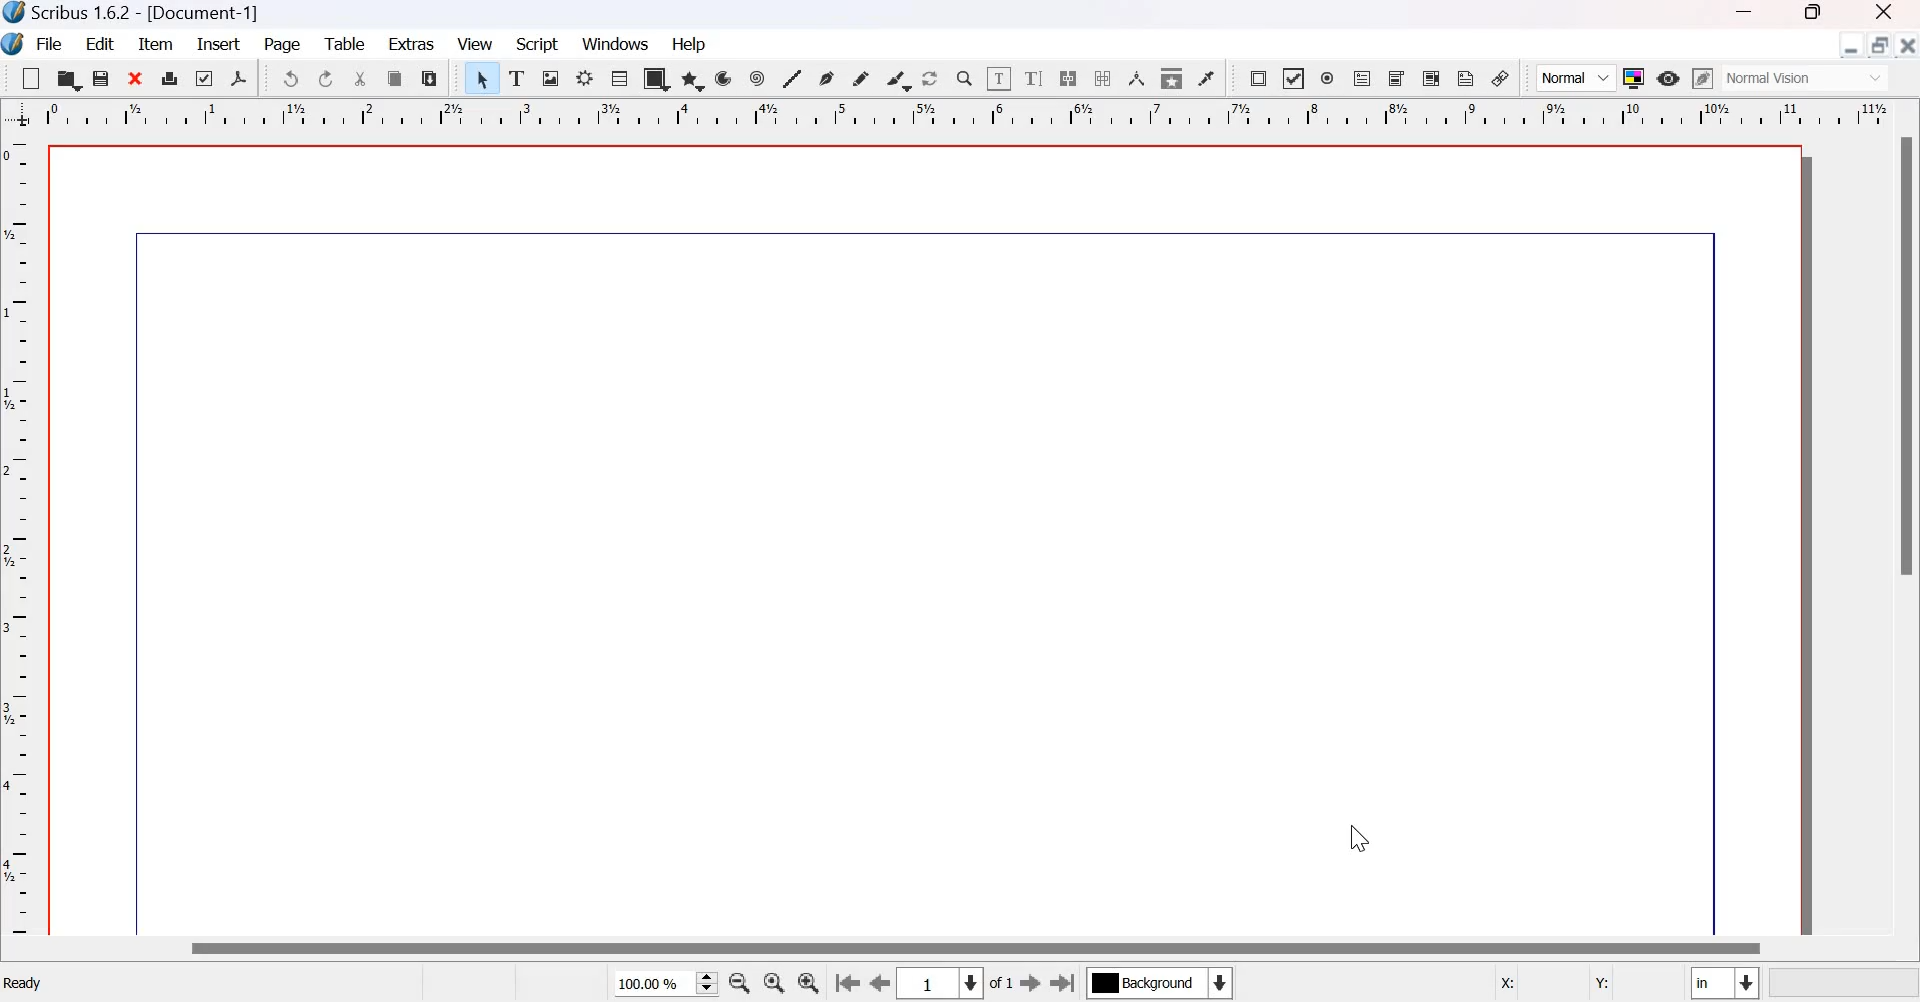  Describe the element at coordinates (284, 44) in the screenshot. I see `page` at that location.